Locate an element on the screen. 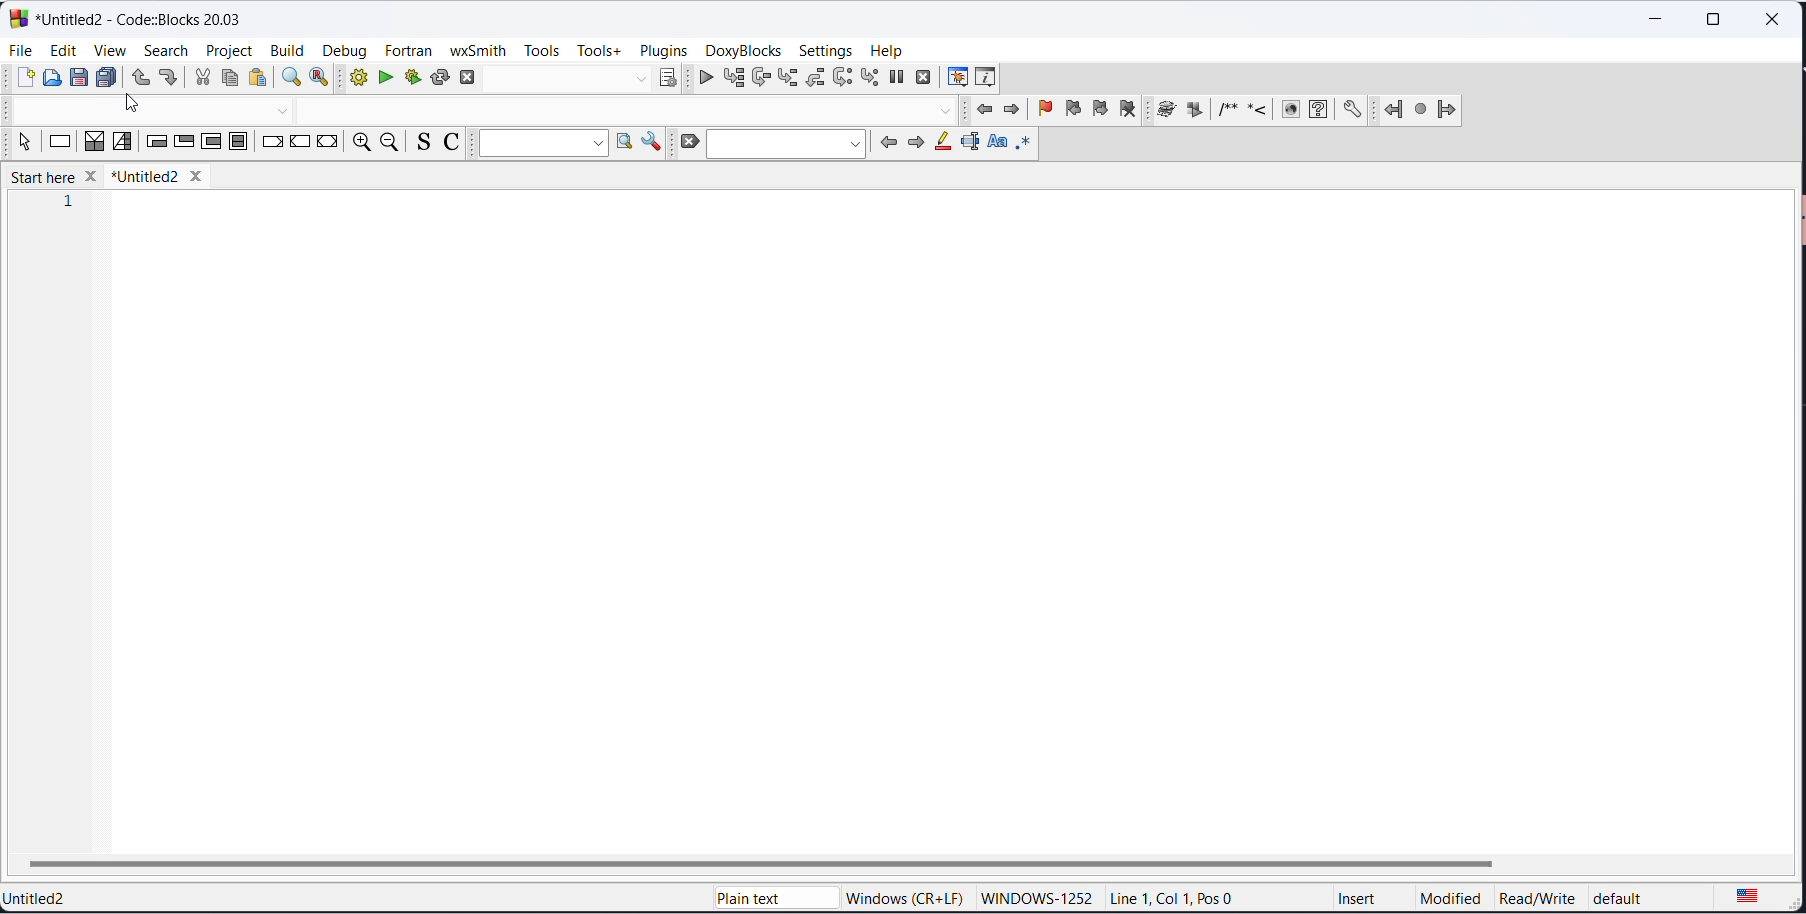 The width and height of the screenshot is (1806, 914). plugins is located at coordinates (663, 50).